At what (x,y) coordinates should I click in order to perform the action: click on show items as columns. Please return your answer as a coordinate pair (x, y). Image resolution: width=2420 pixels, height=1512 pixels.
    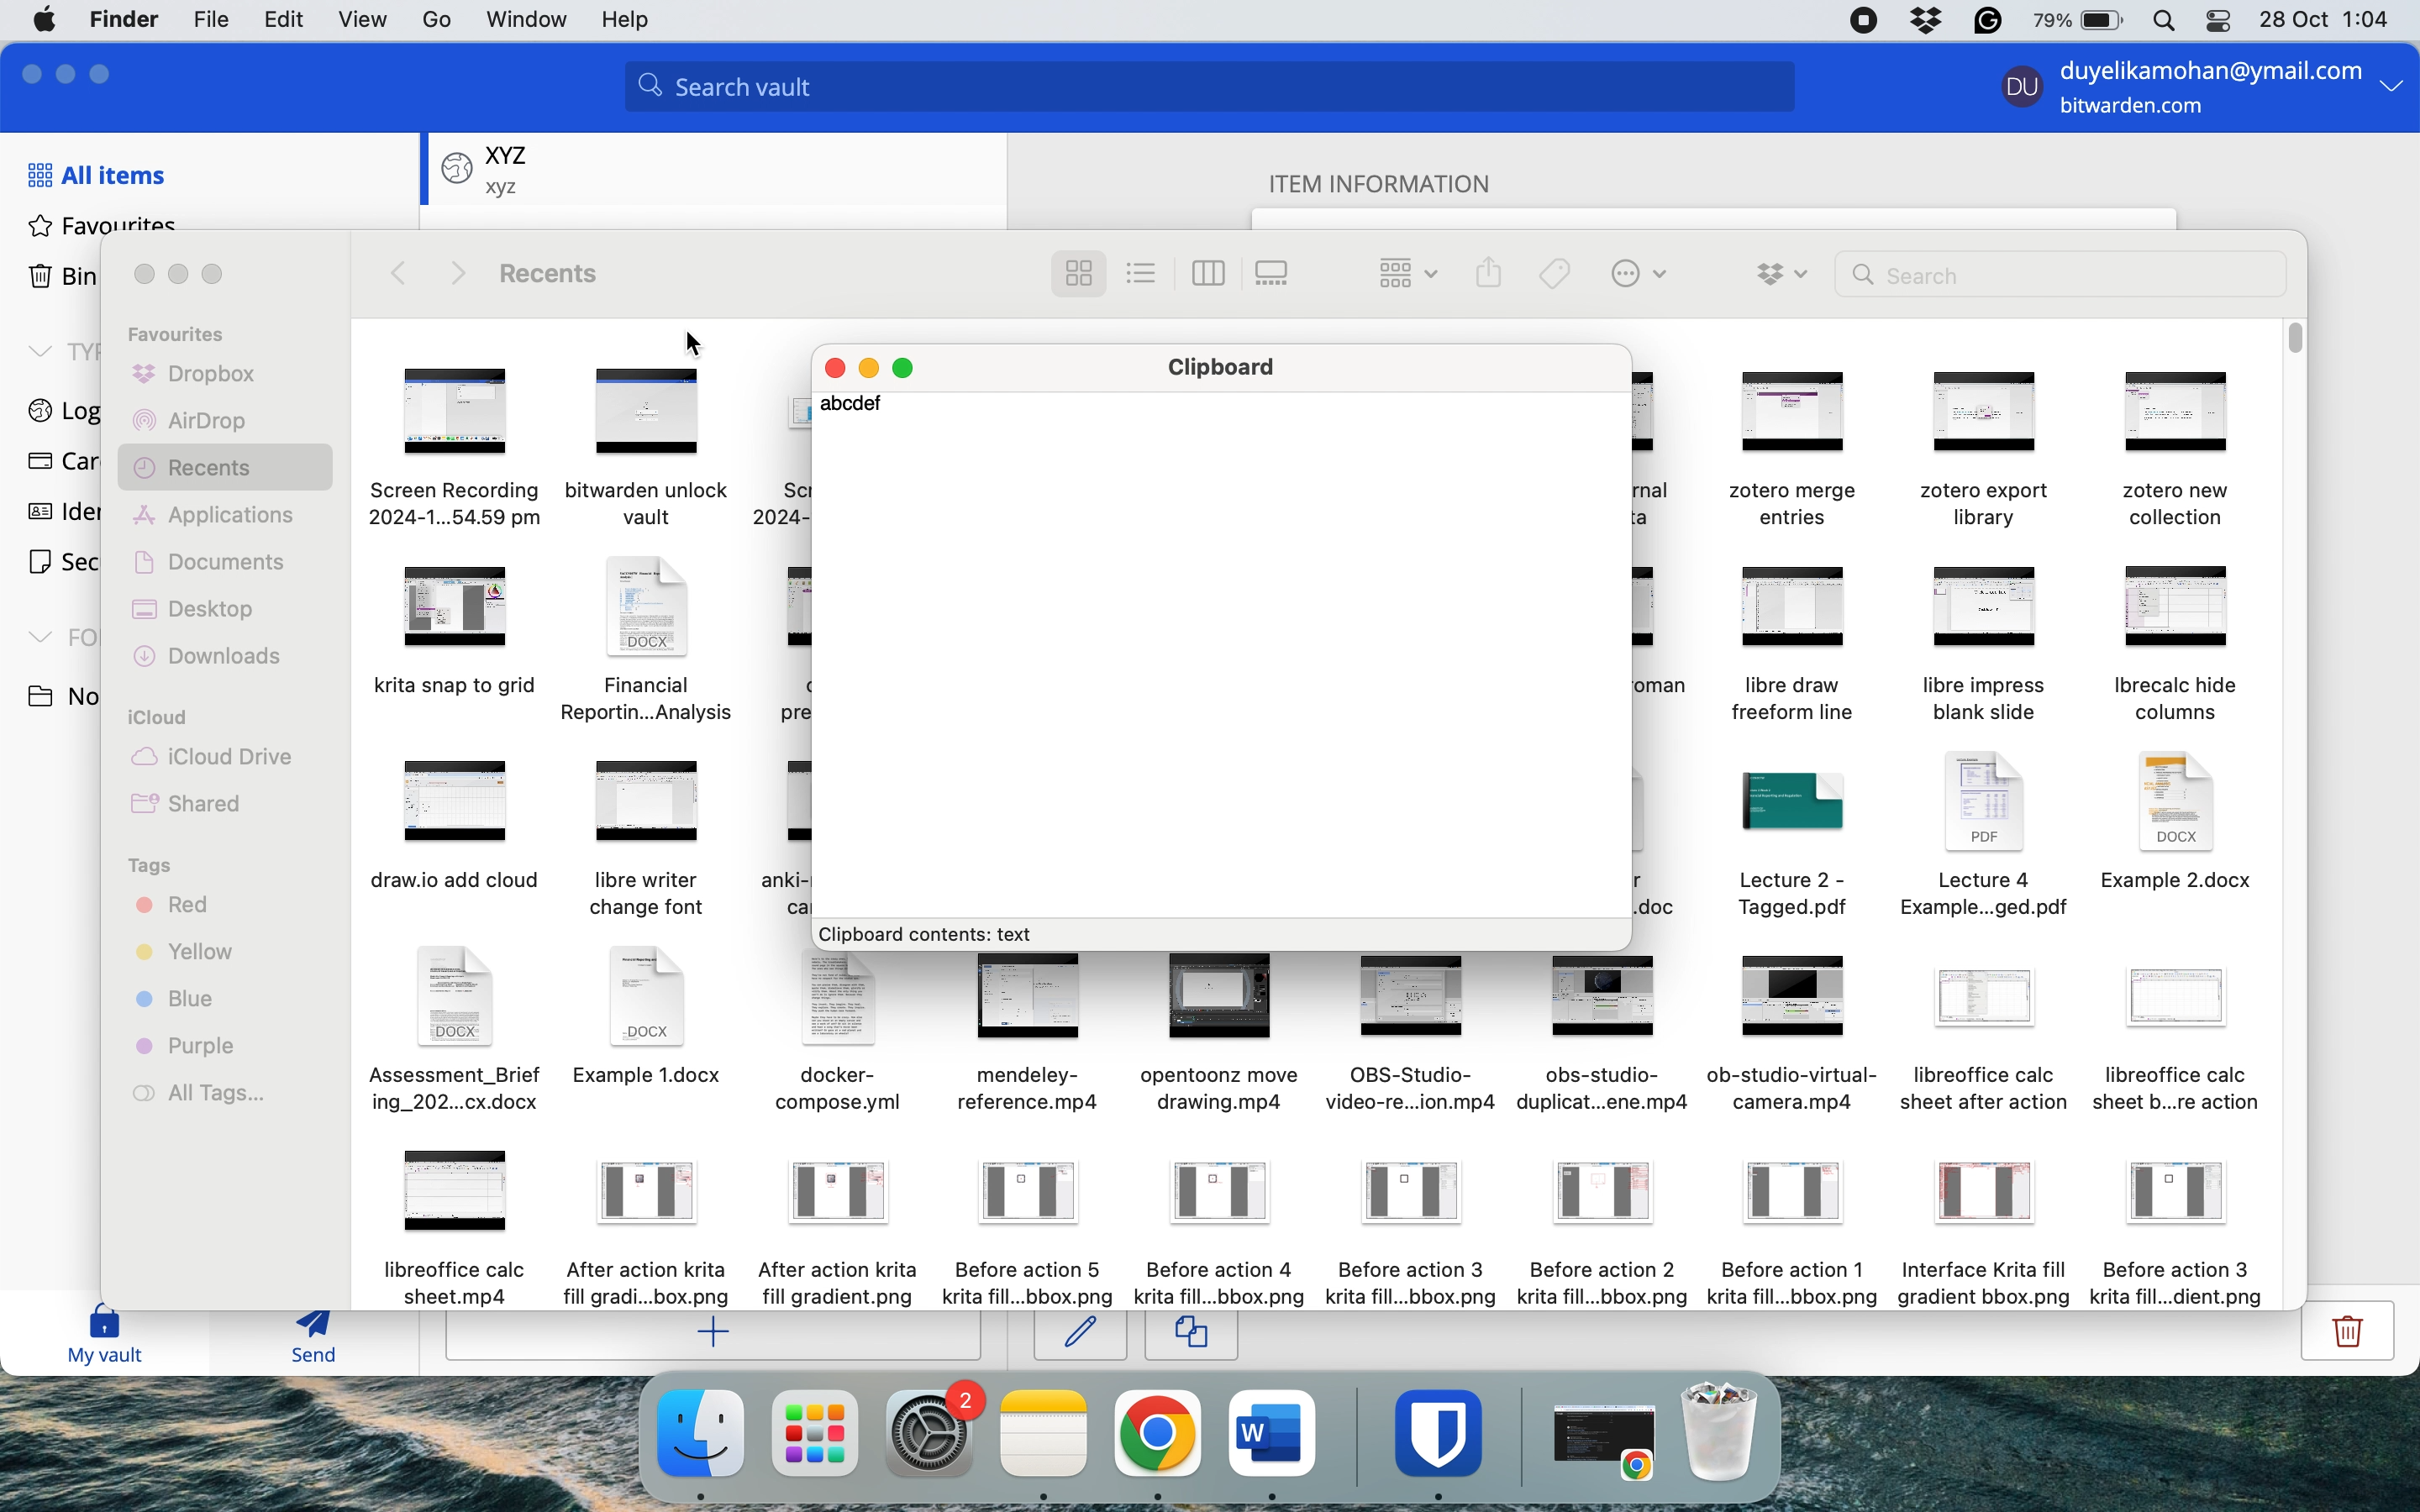
    Looking at the image, I should click on (1210, 271).